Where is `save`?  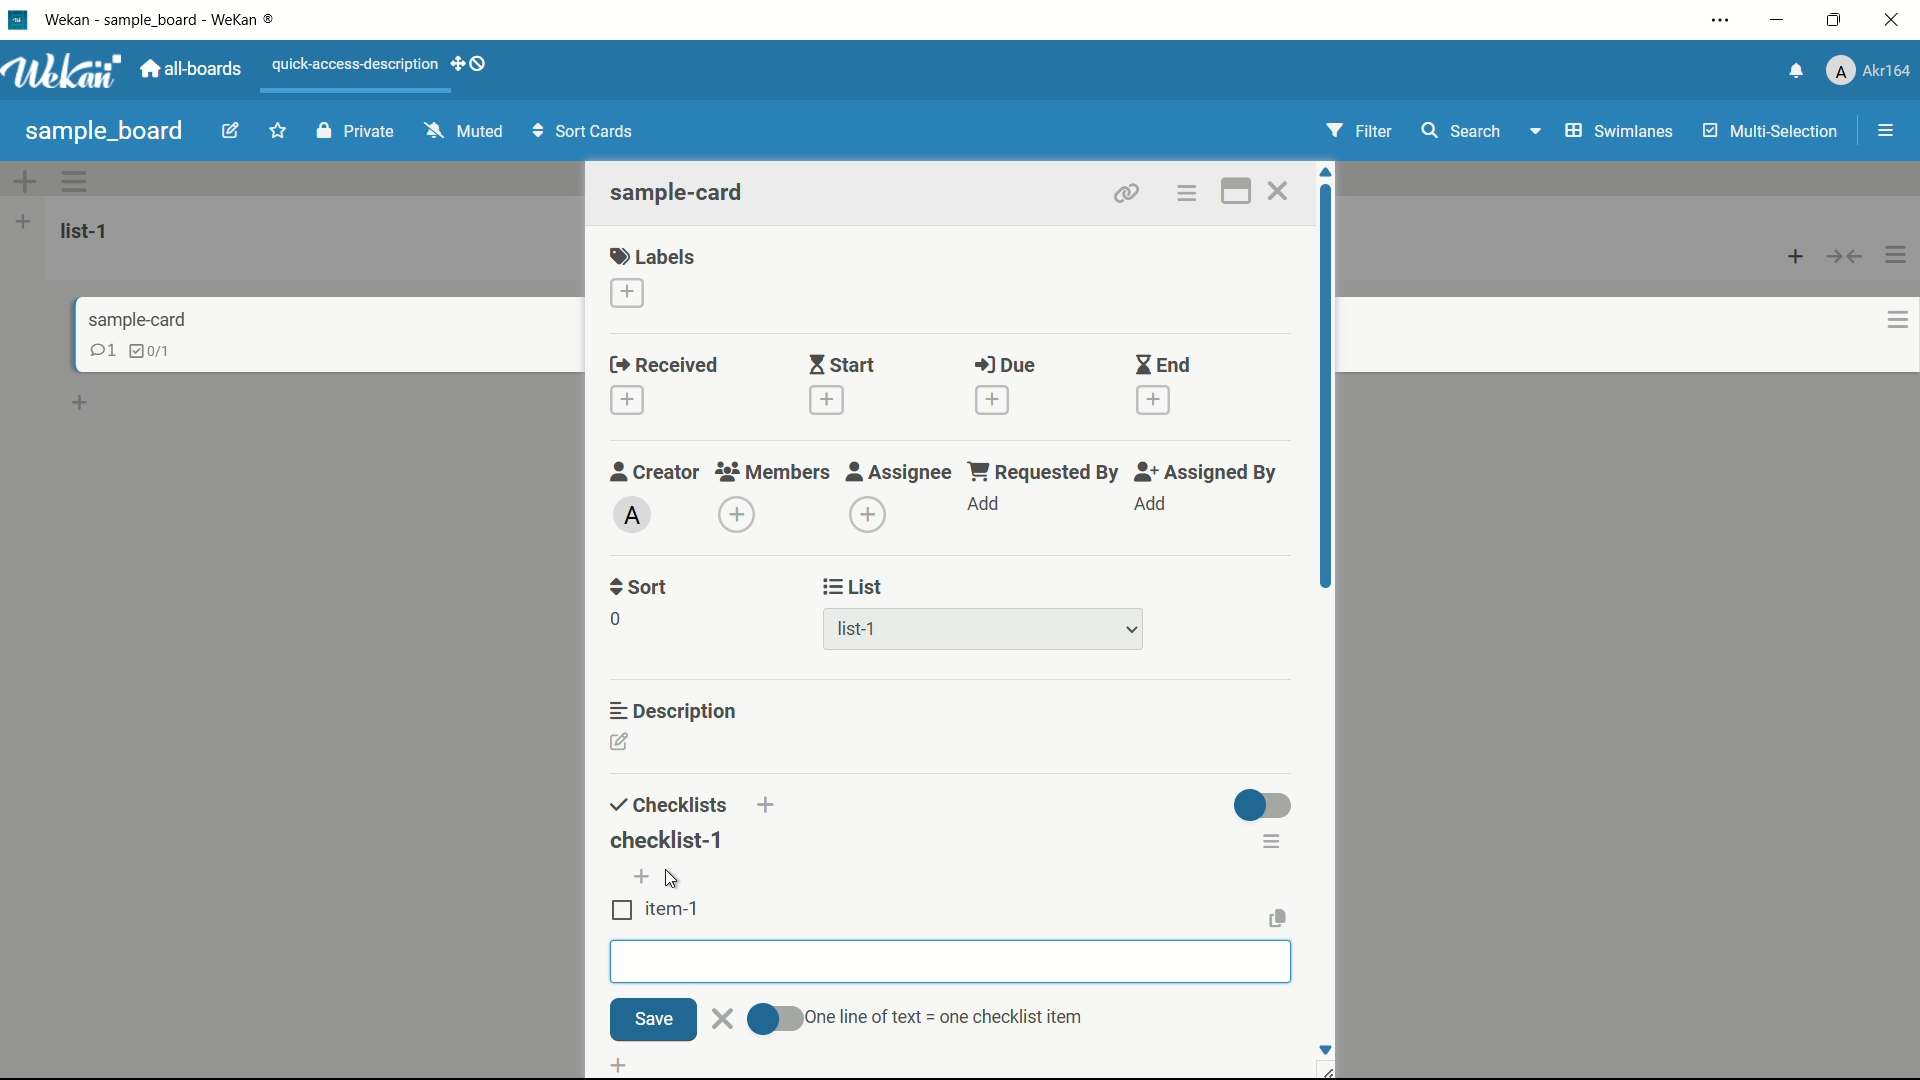 save is located at coordinates (651, 1018).